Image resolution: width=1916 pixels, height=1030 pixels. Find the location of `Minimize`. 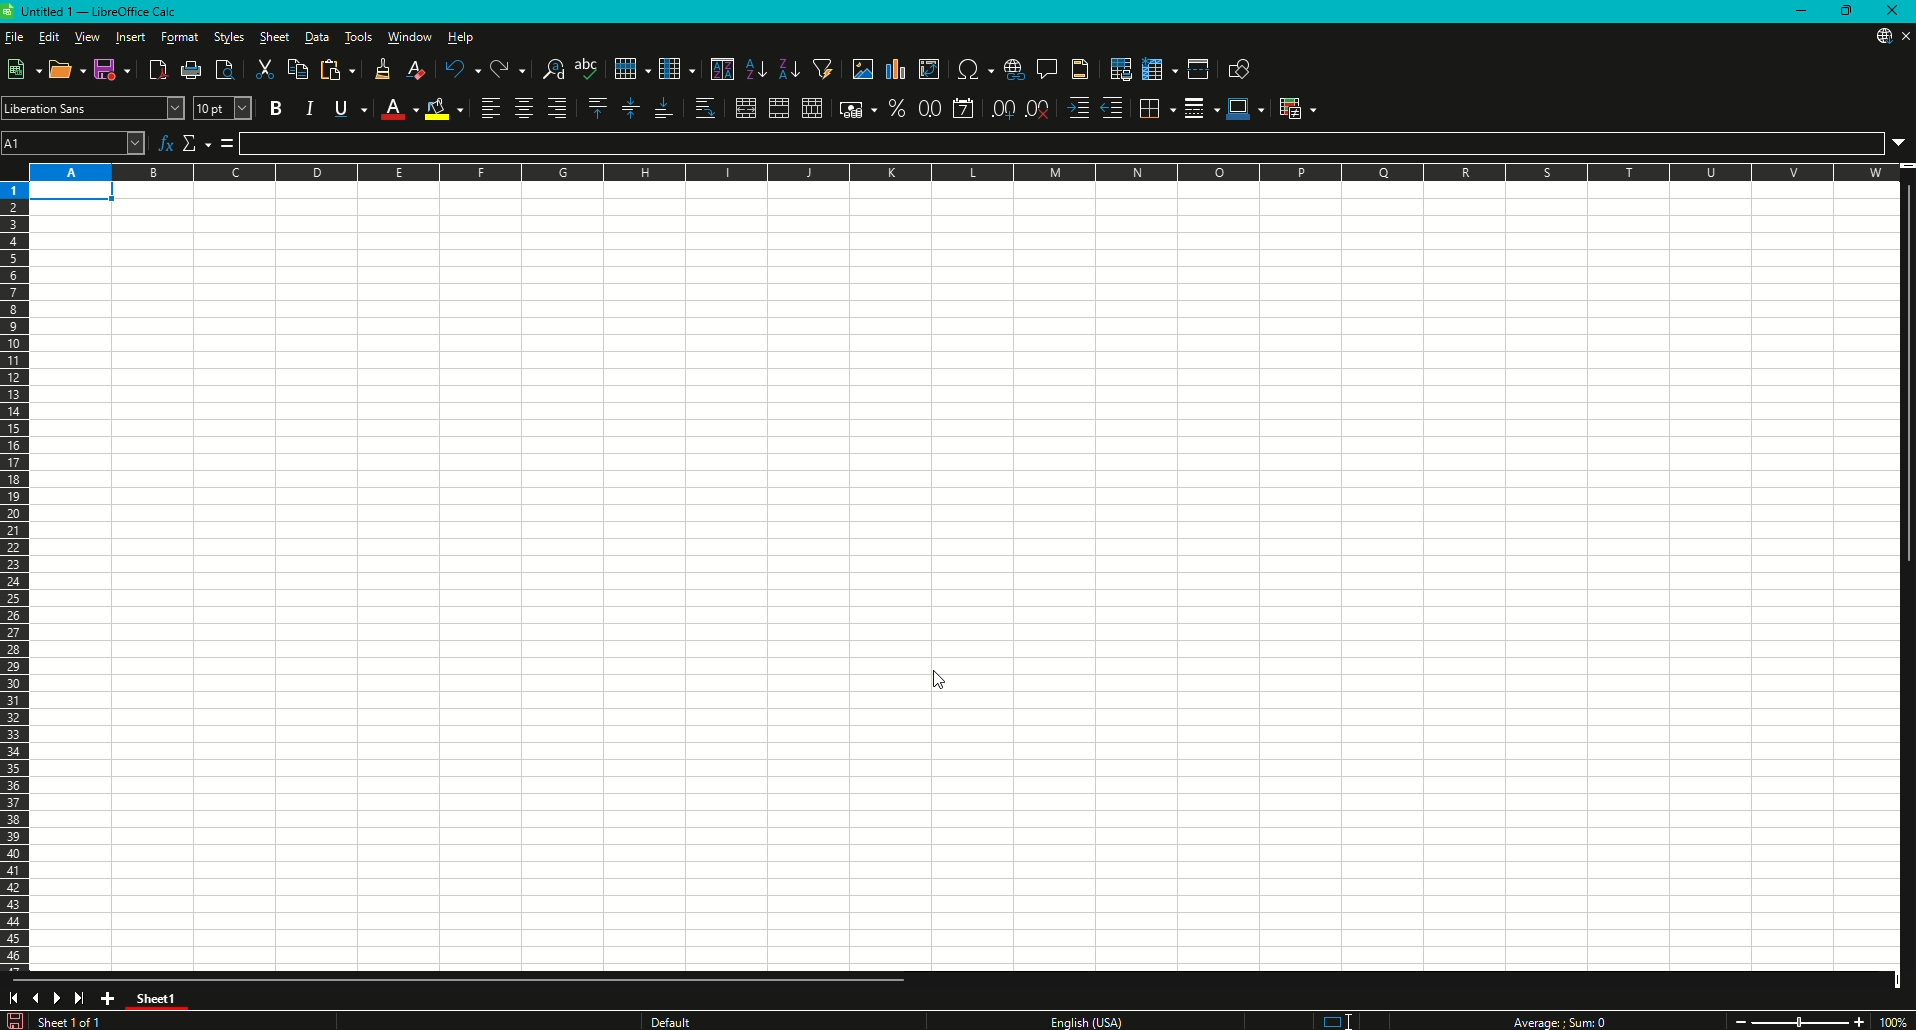

Minimize is located at coordinates (1801, 10).